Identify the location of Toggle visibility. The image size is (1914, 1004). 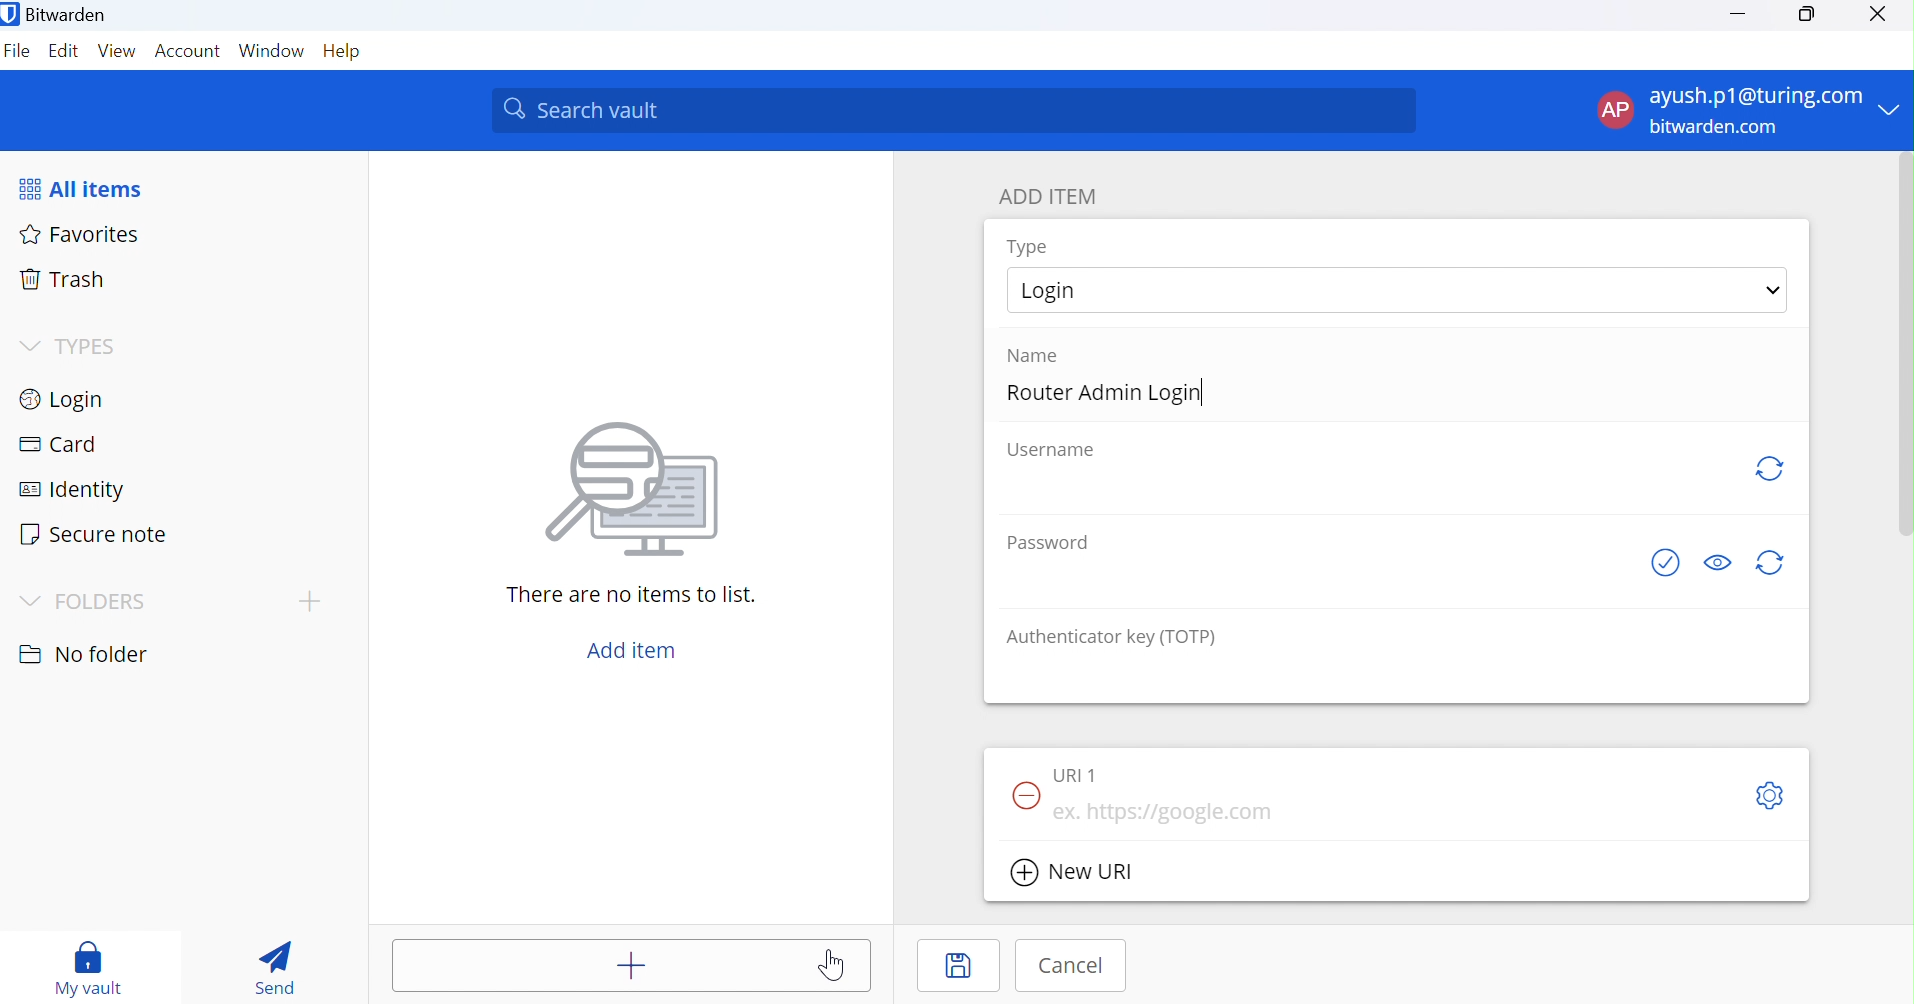
(1716, 561).